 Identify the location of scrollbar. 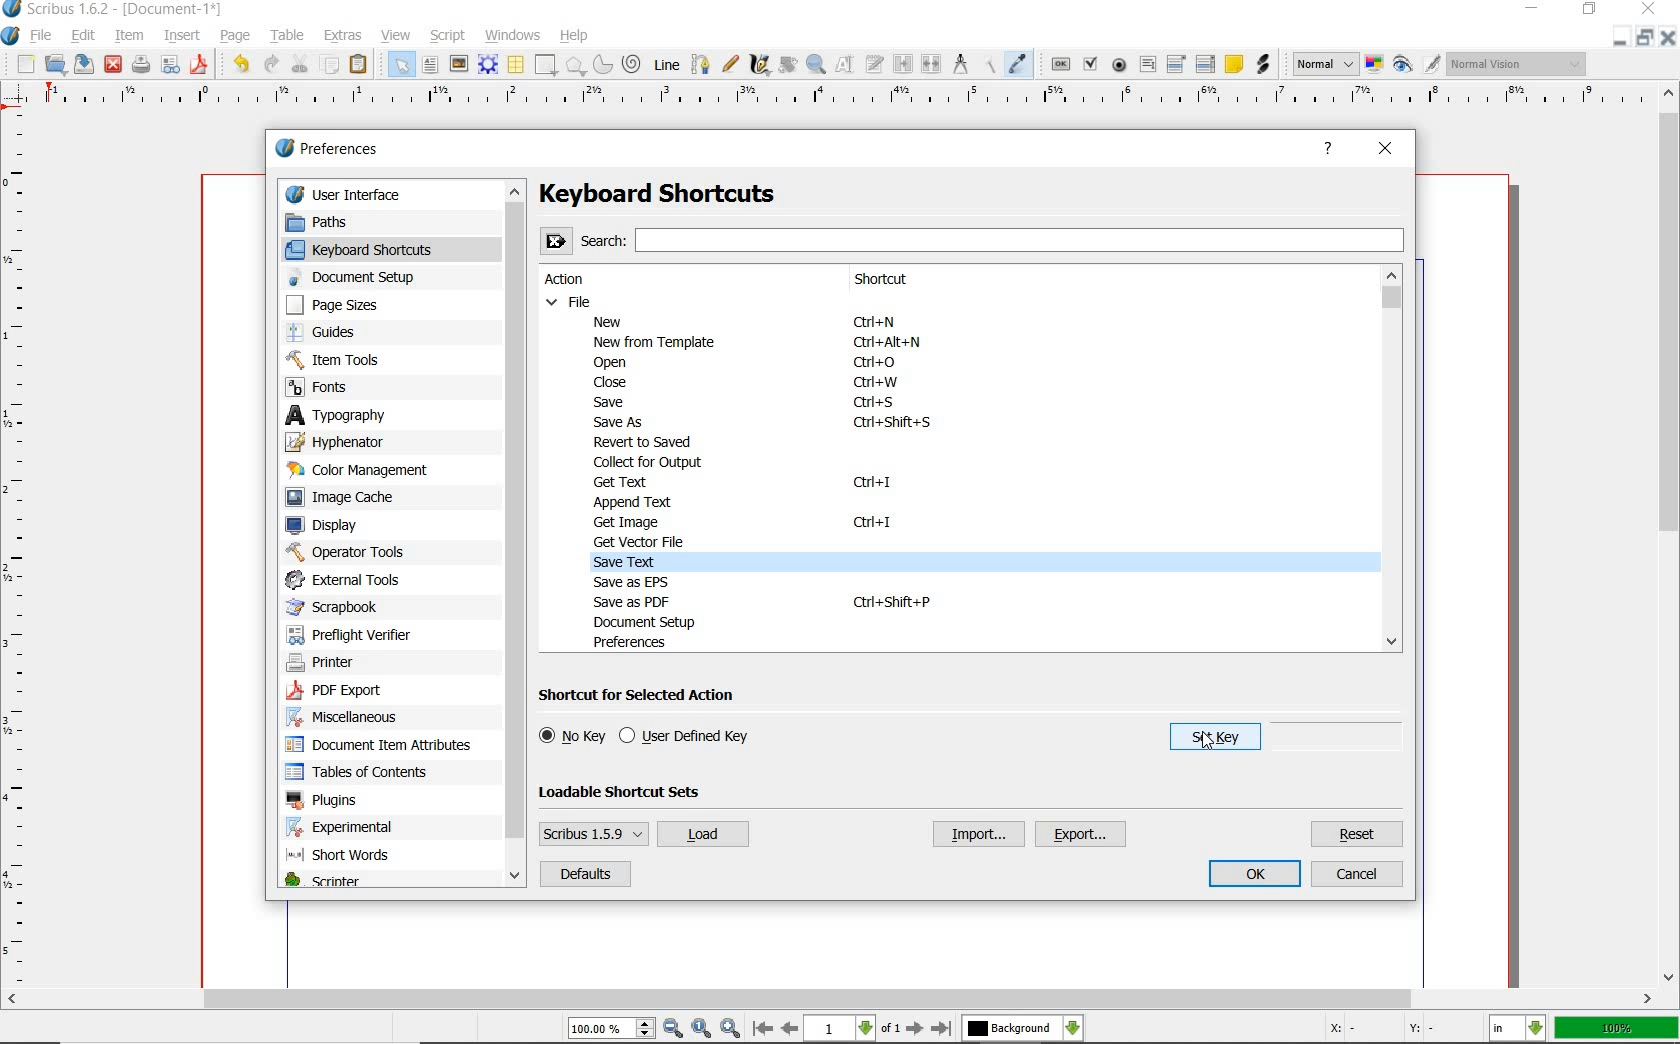
(518, 535).